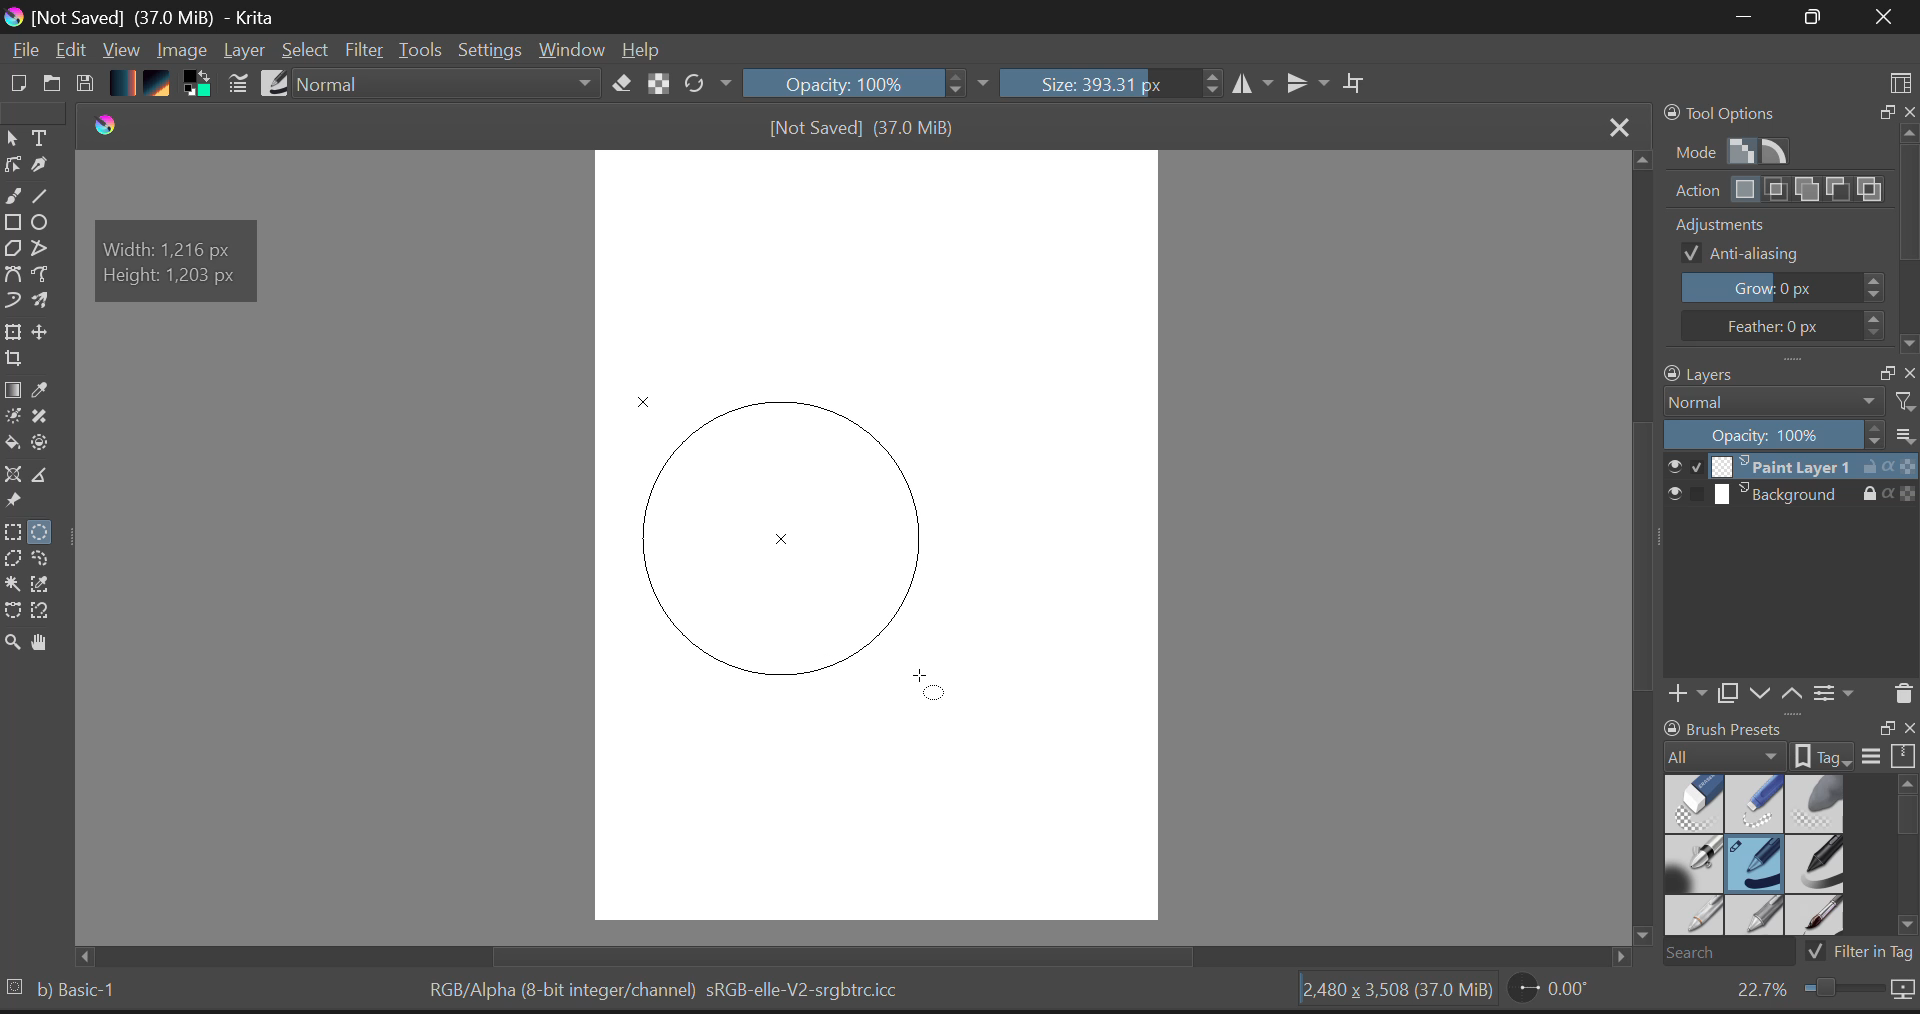 The image size is (1920, 1014). Describe the element at coordinates (365, 51) in the screenshot. I see `Filter` at that location.